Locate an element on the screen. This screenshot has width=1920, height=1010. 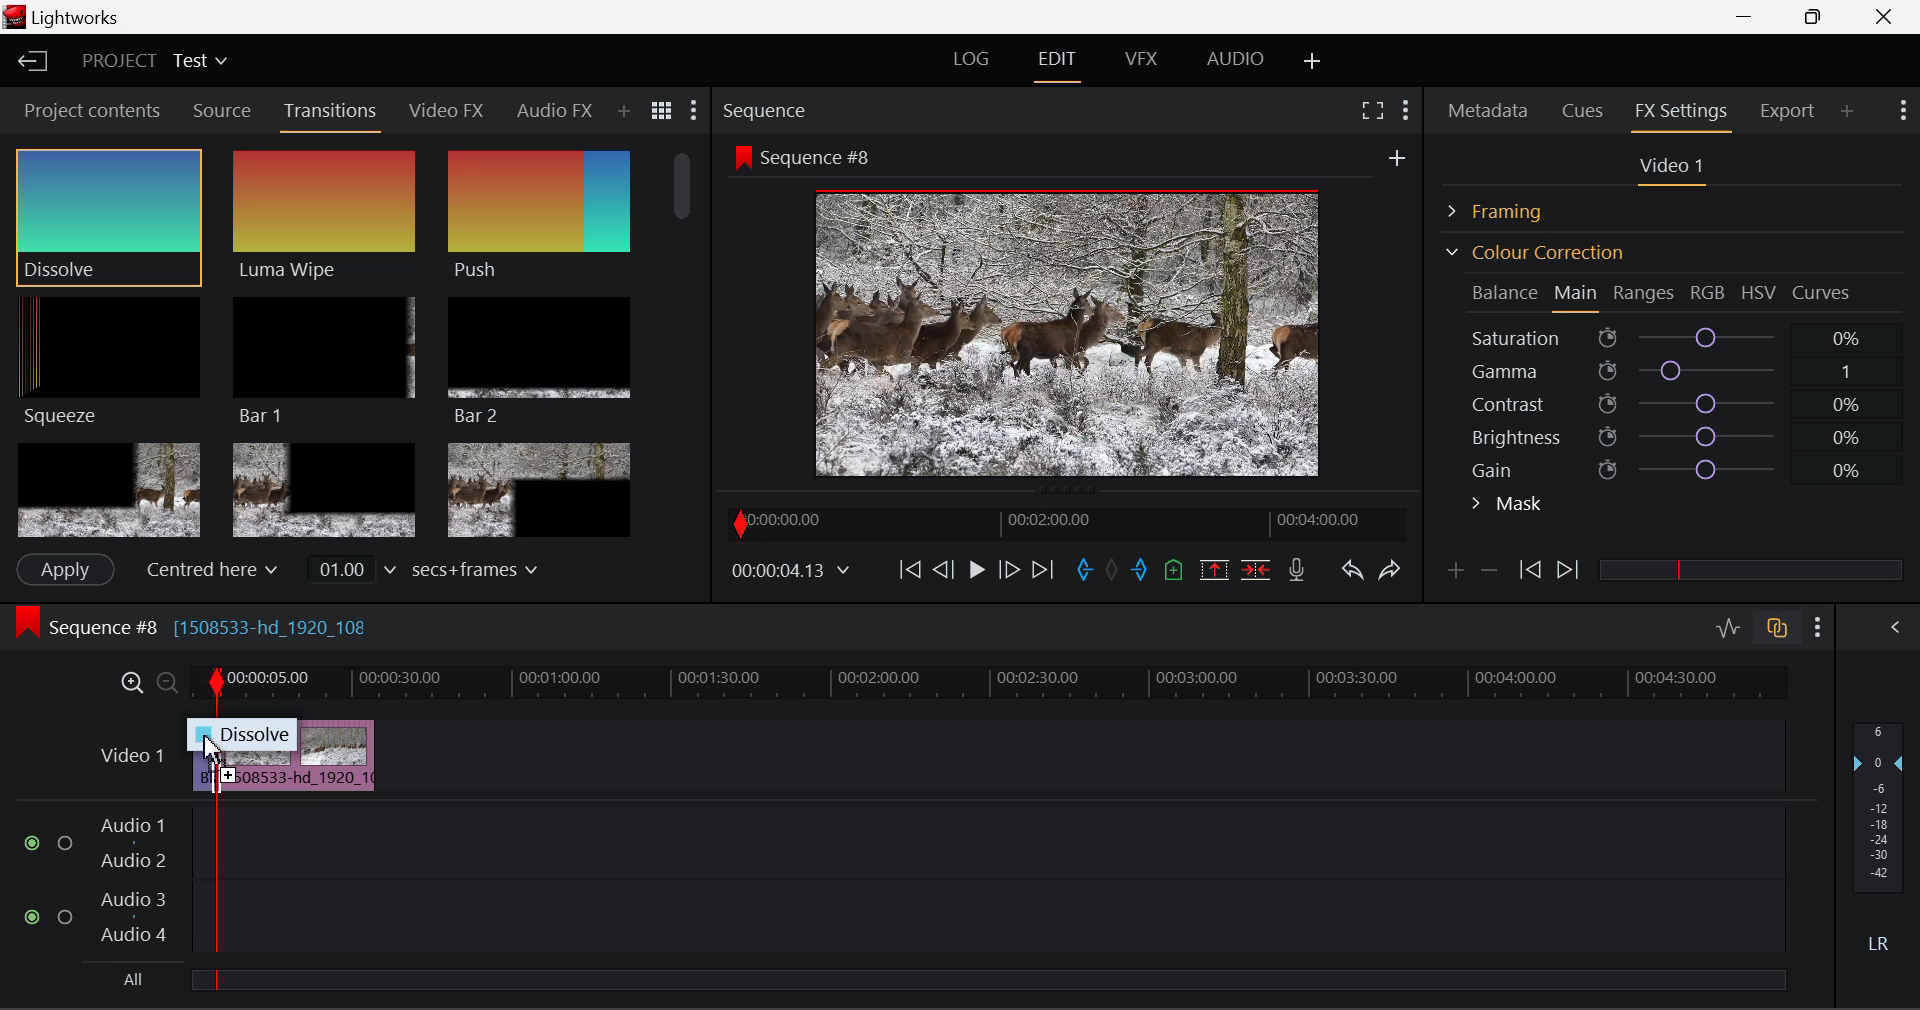
Show Settings is located at coordinates (1819, 627).